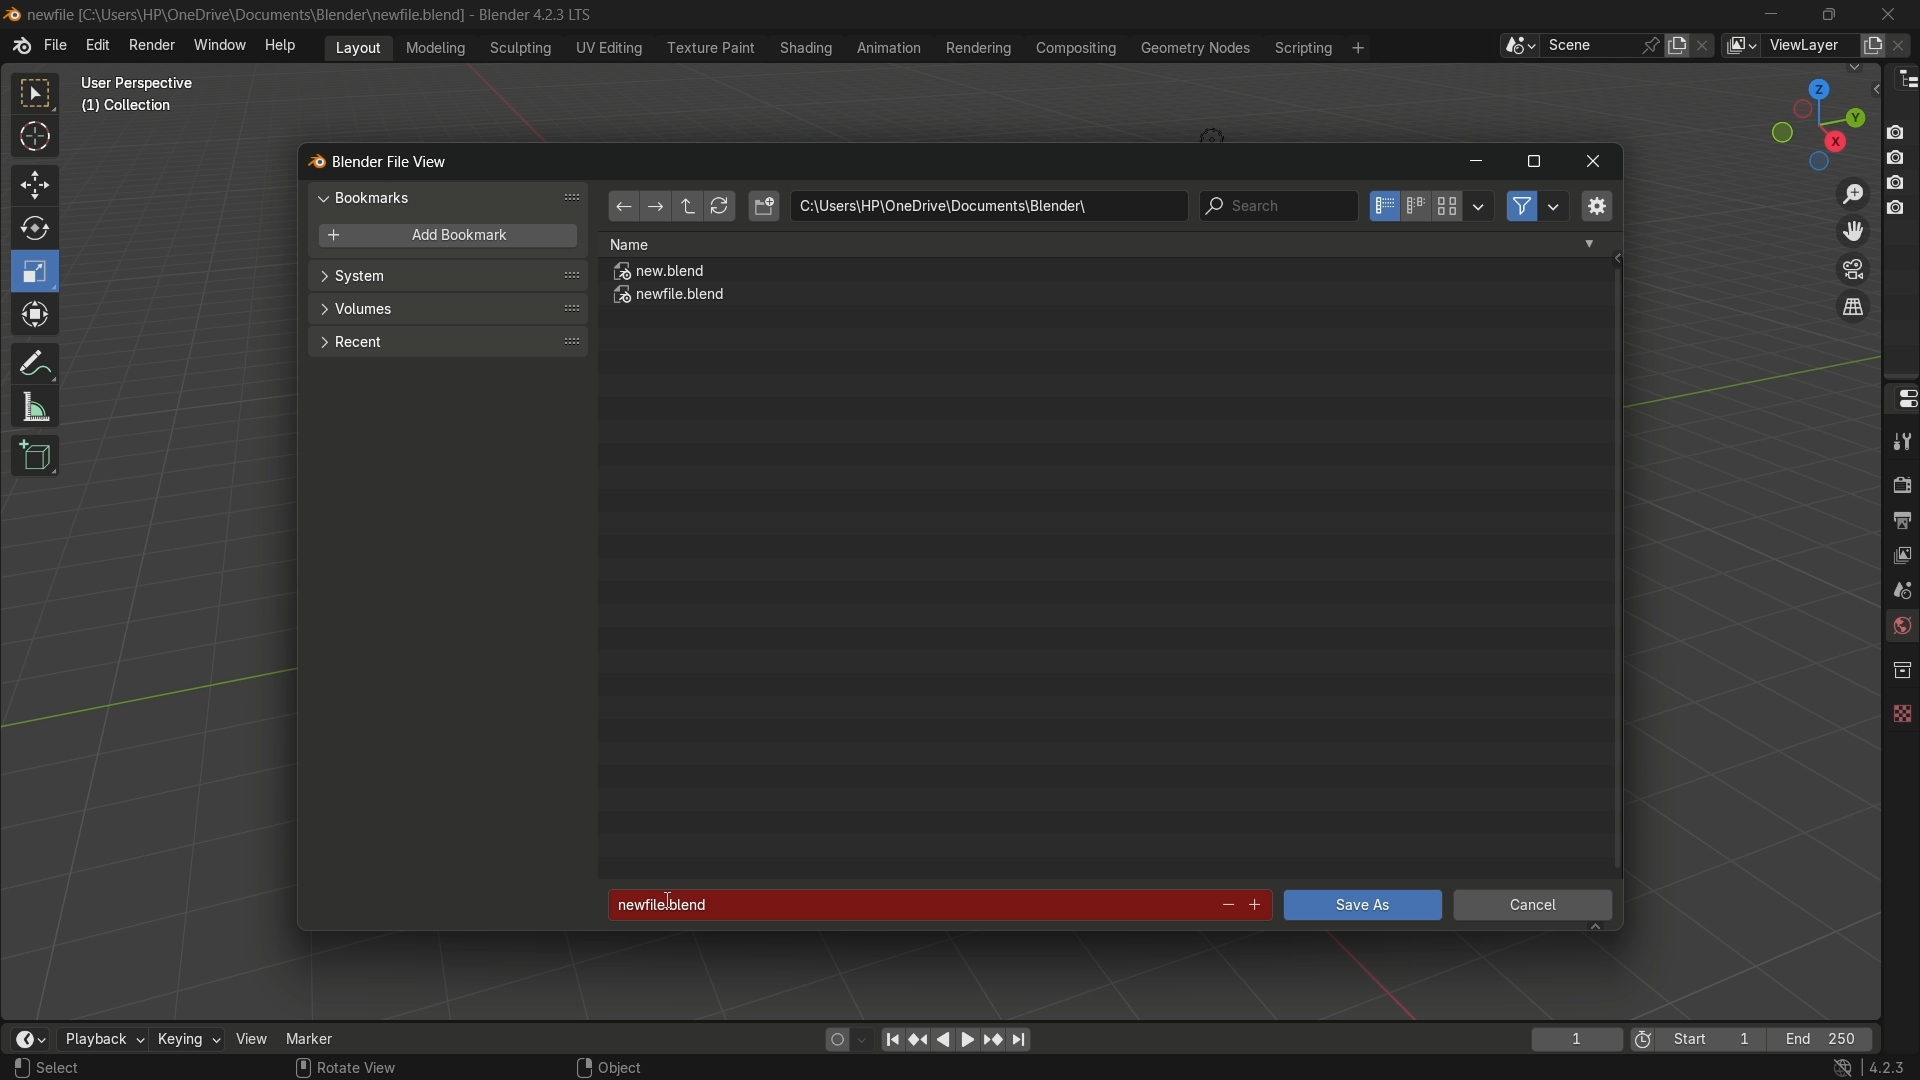 Image resolution: width=1920 pixels, height=1080 pixels. What do you see at coordinates (1589, 44) in the screenshot?
I see `scene name` at bounding box center [1589, 44].